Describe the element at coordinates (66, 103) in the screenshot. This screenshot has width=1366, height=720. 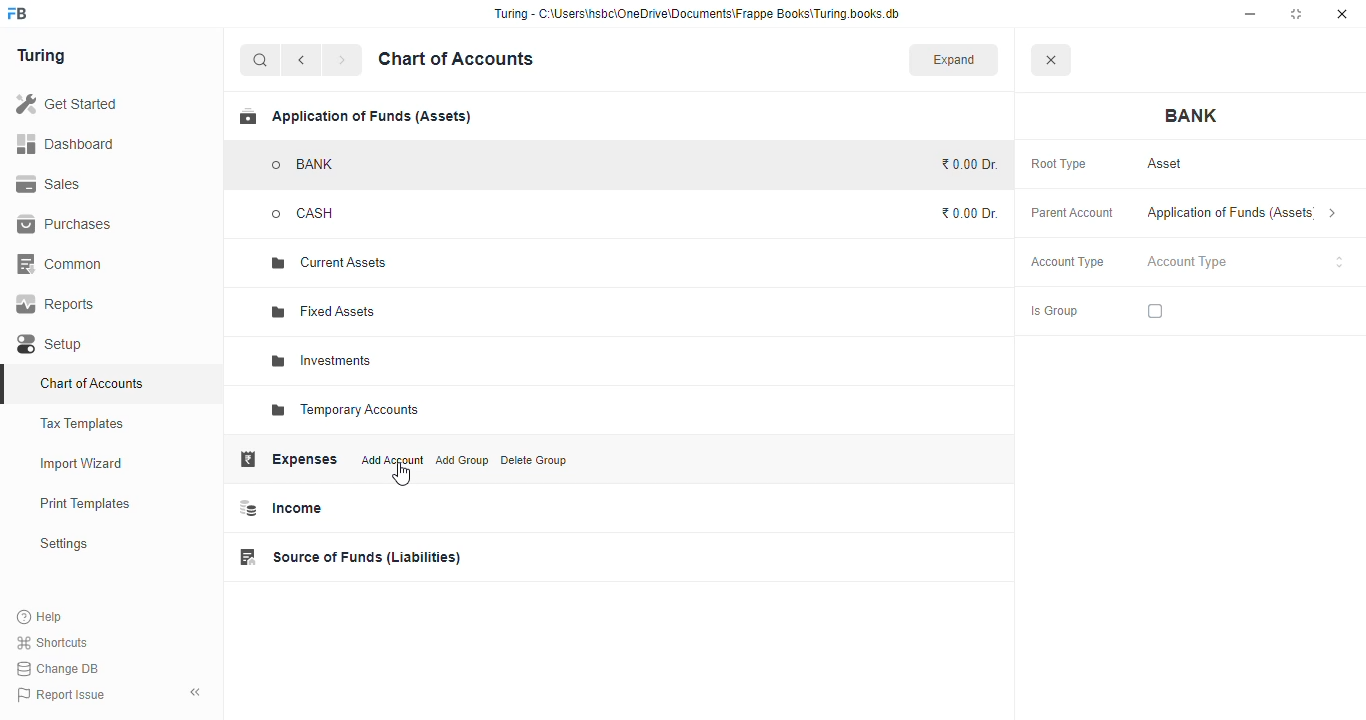
I see `get started` at that location.